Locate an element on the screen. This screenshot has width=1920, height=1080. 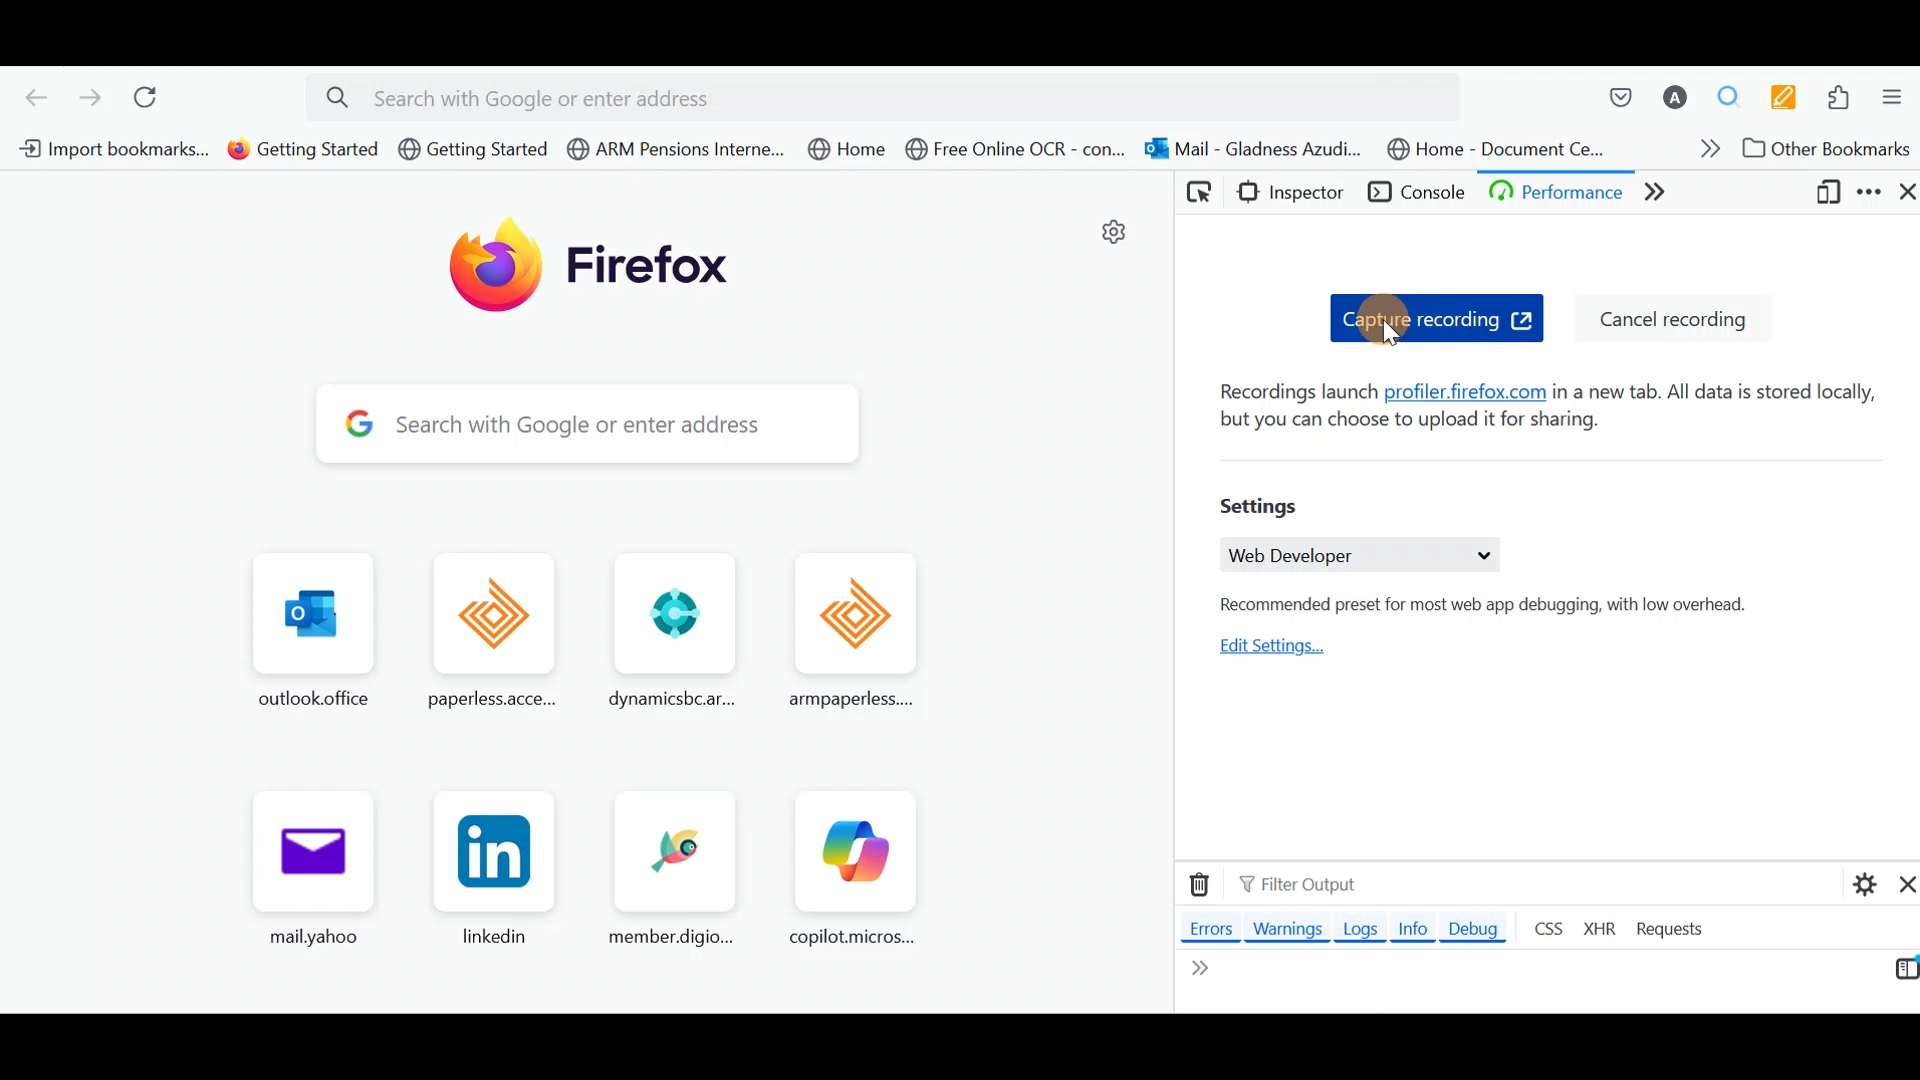
XHR is located at coordinates (1603, 927).